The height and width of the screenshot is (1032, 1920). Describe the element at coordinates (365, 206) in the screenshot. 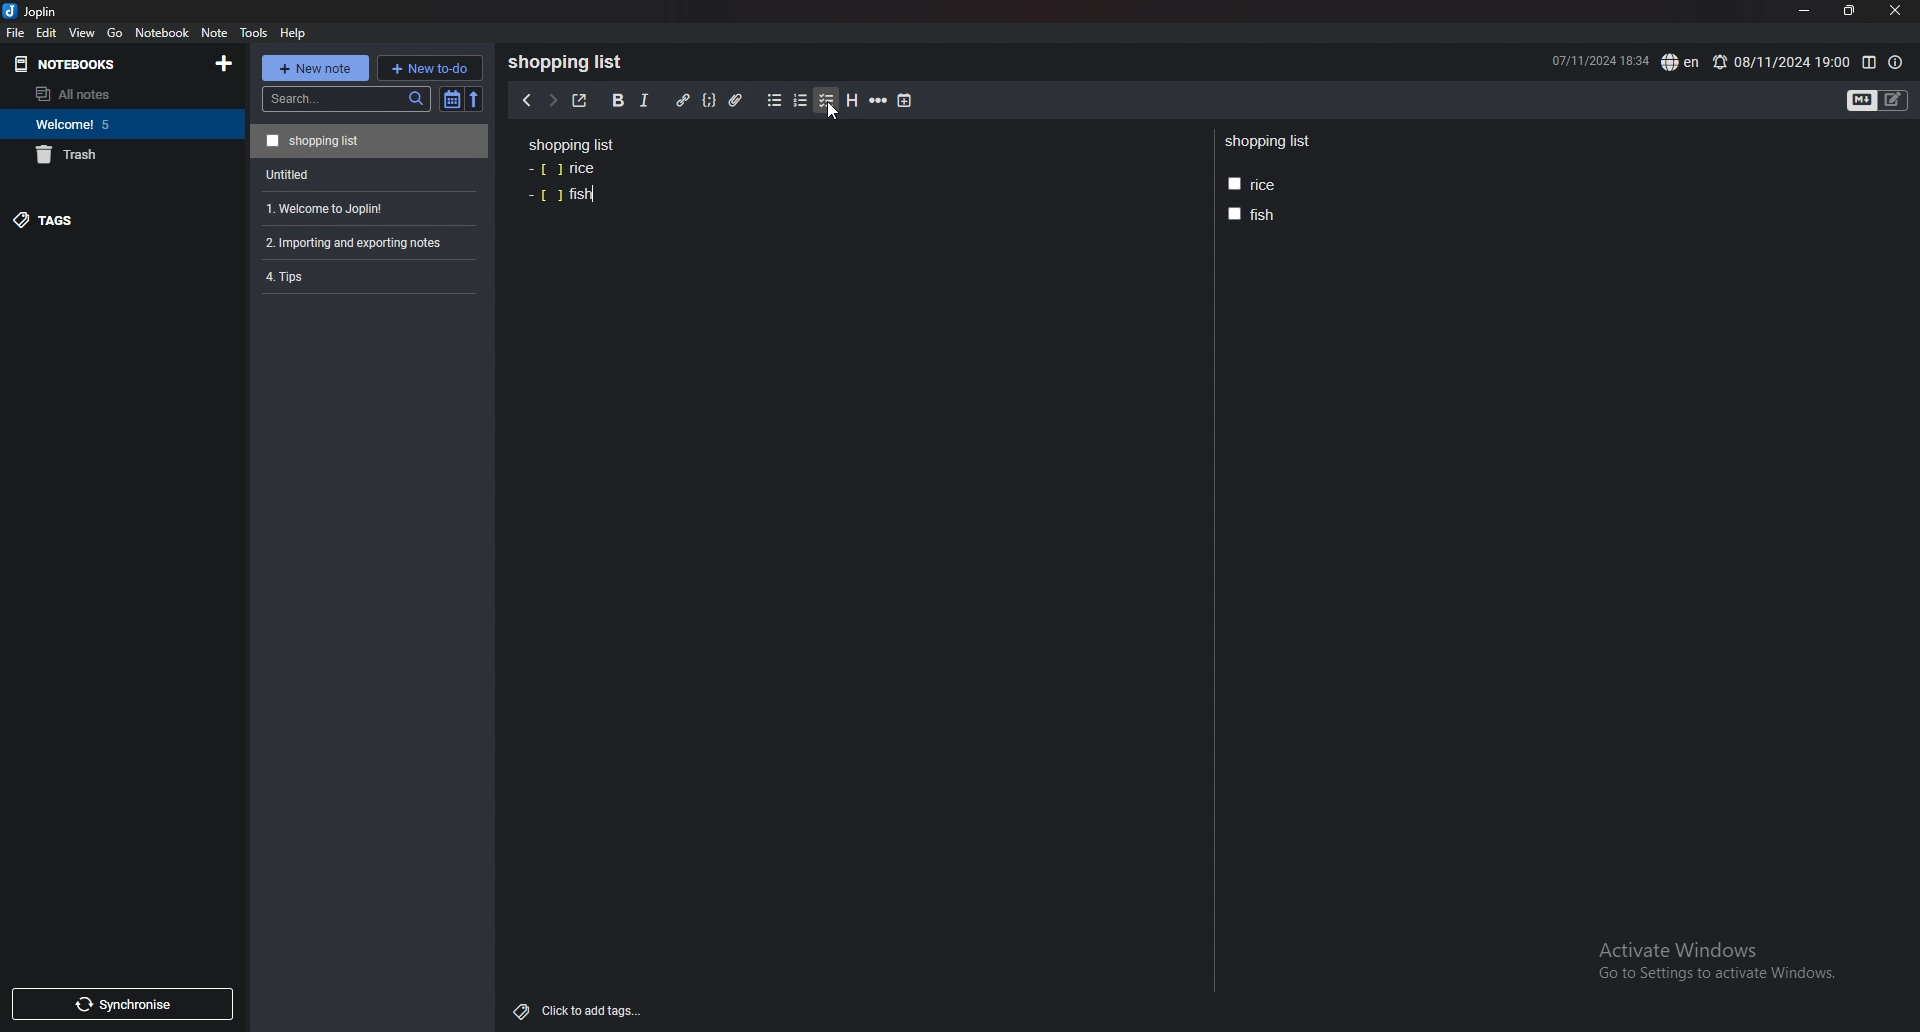

I see `1. Welcome to Joplin!` at that location.